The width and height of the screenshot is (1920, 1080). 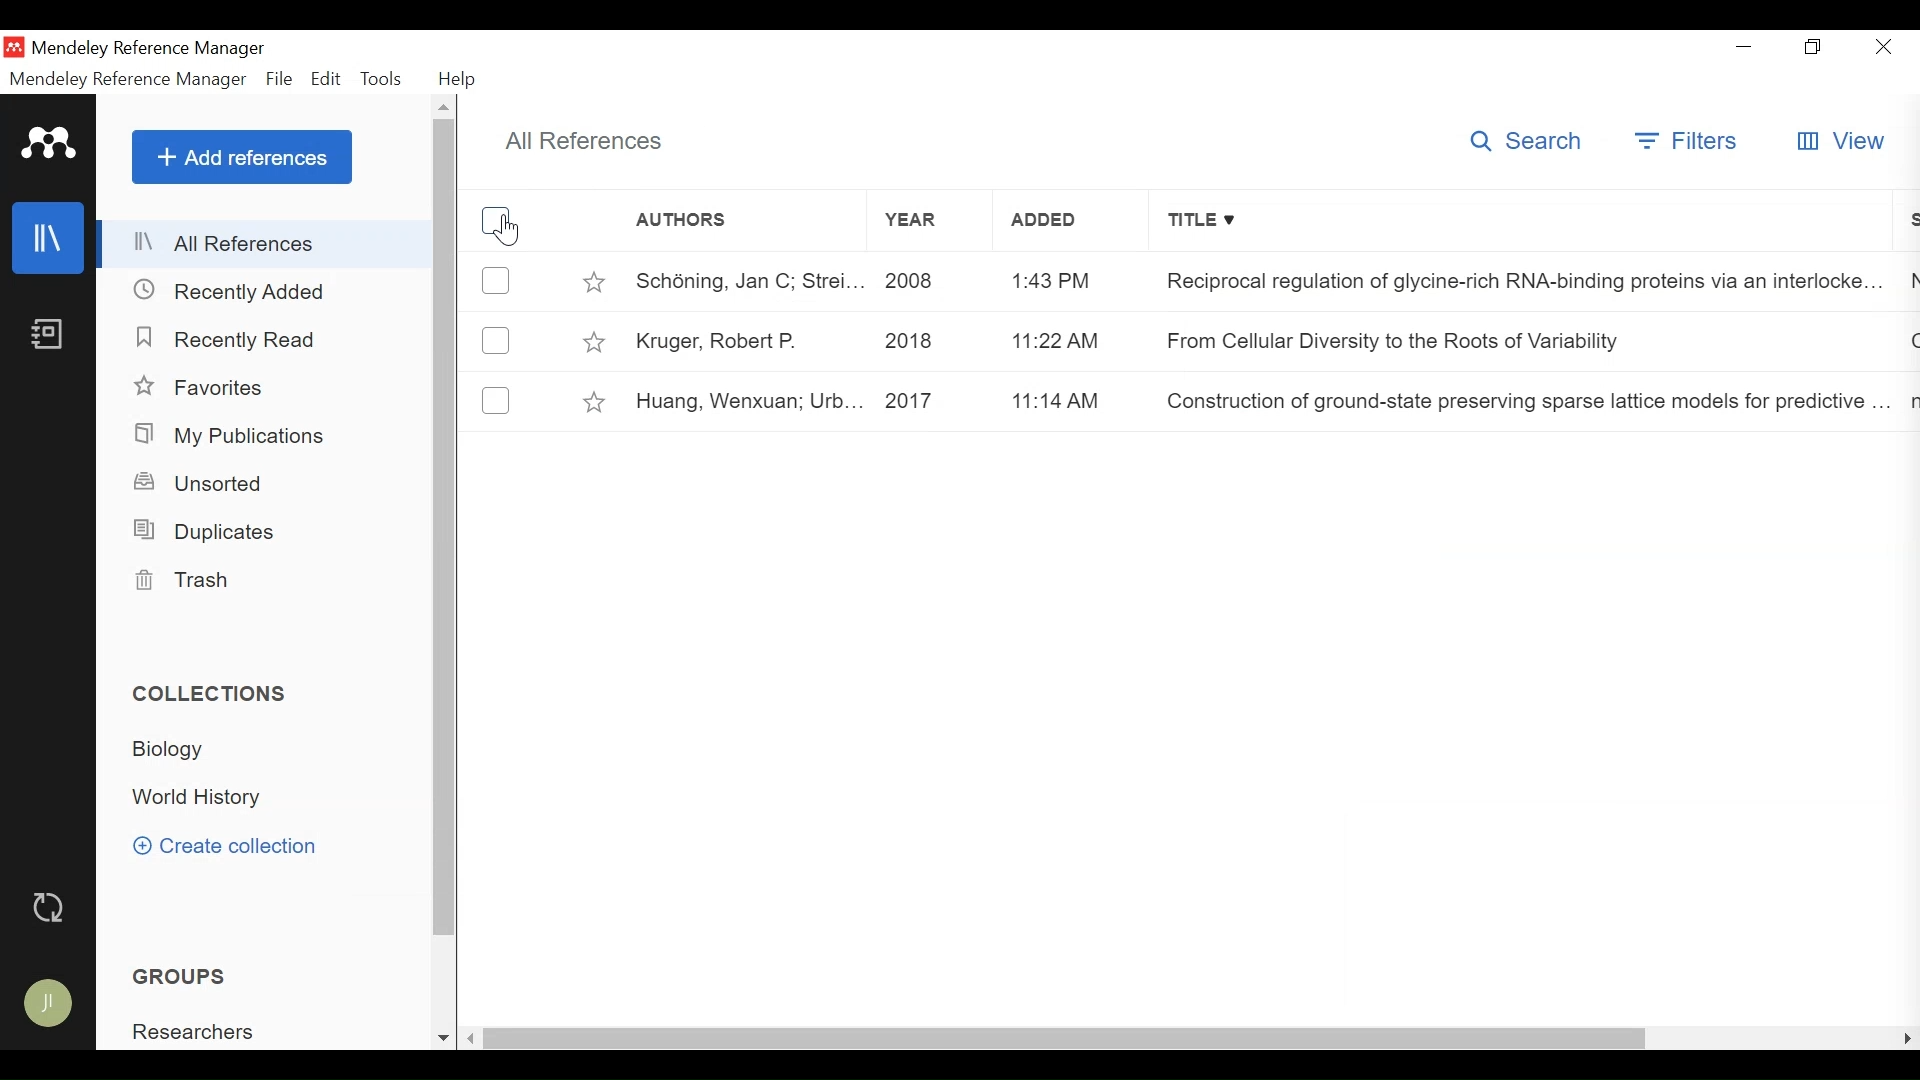 What do you see at coordinates (49, 908) in the screenshot?
I see `Sync` at bounding box center [49, 908].